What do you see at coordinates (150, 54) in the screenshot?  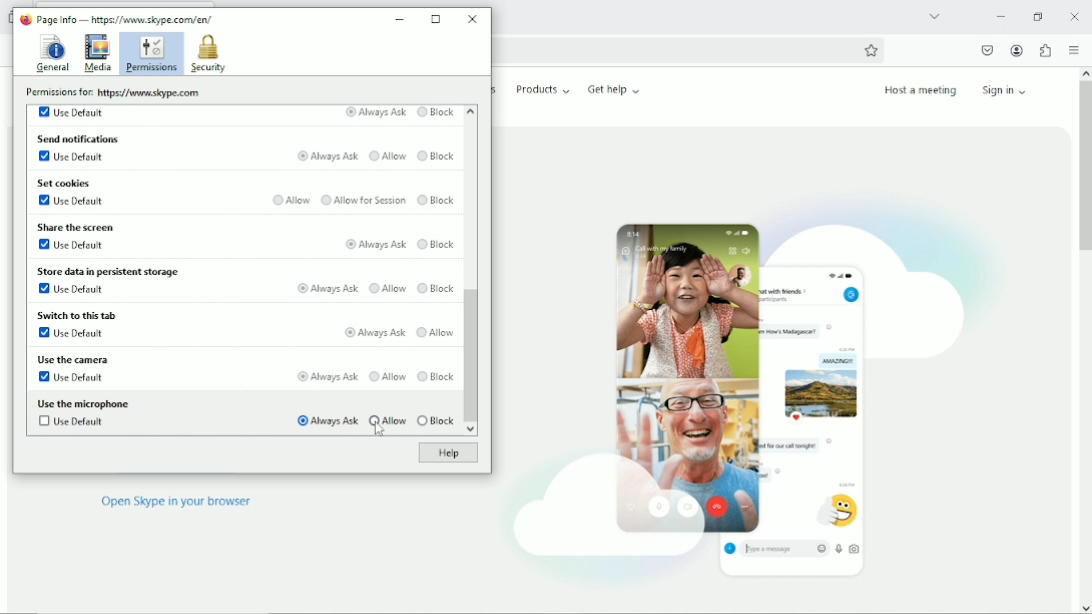 I see `Permissions` at bounding box center [150, 54].